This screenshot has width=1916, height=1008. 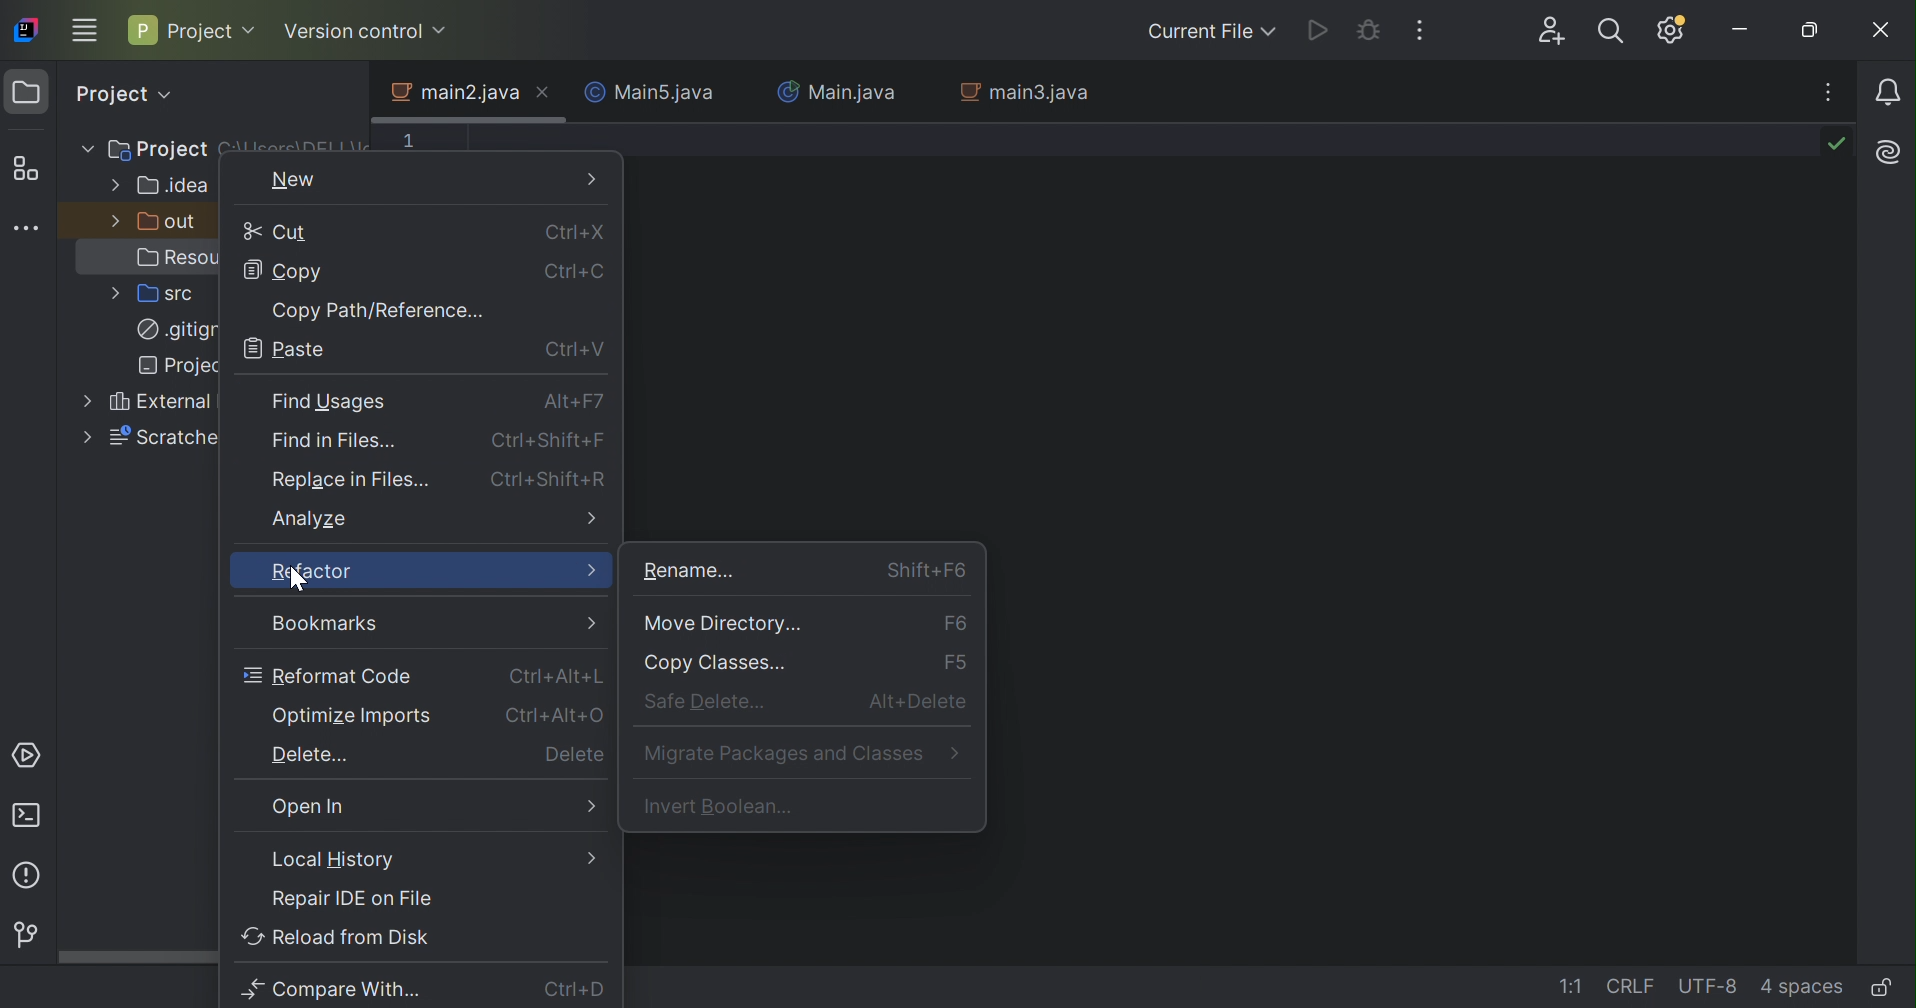 I want to click on F6, so click(x=956, y=623).